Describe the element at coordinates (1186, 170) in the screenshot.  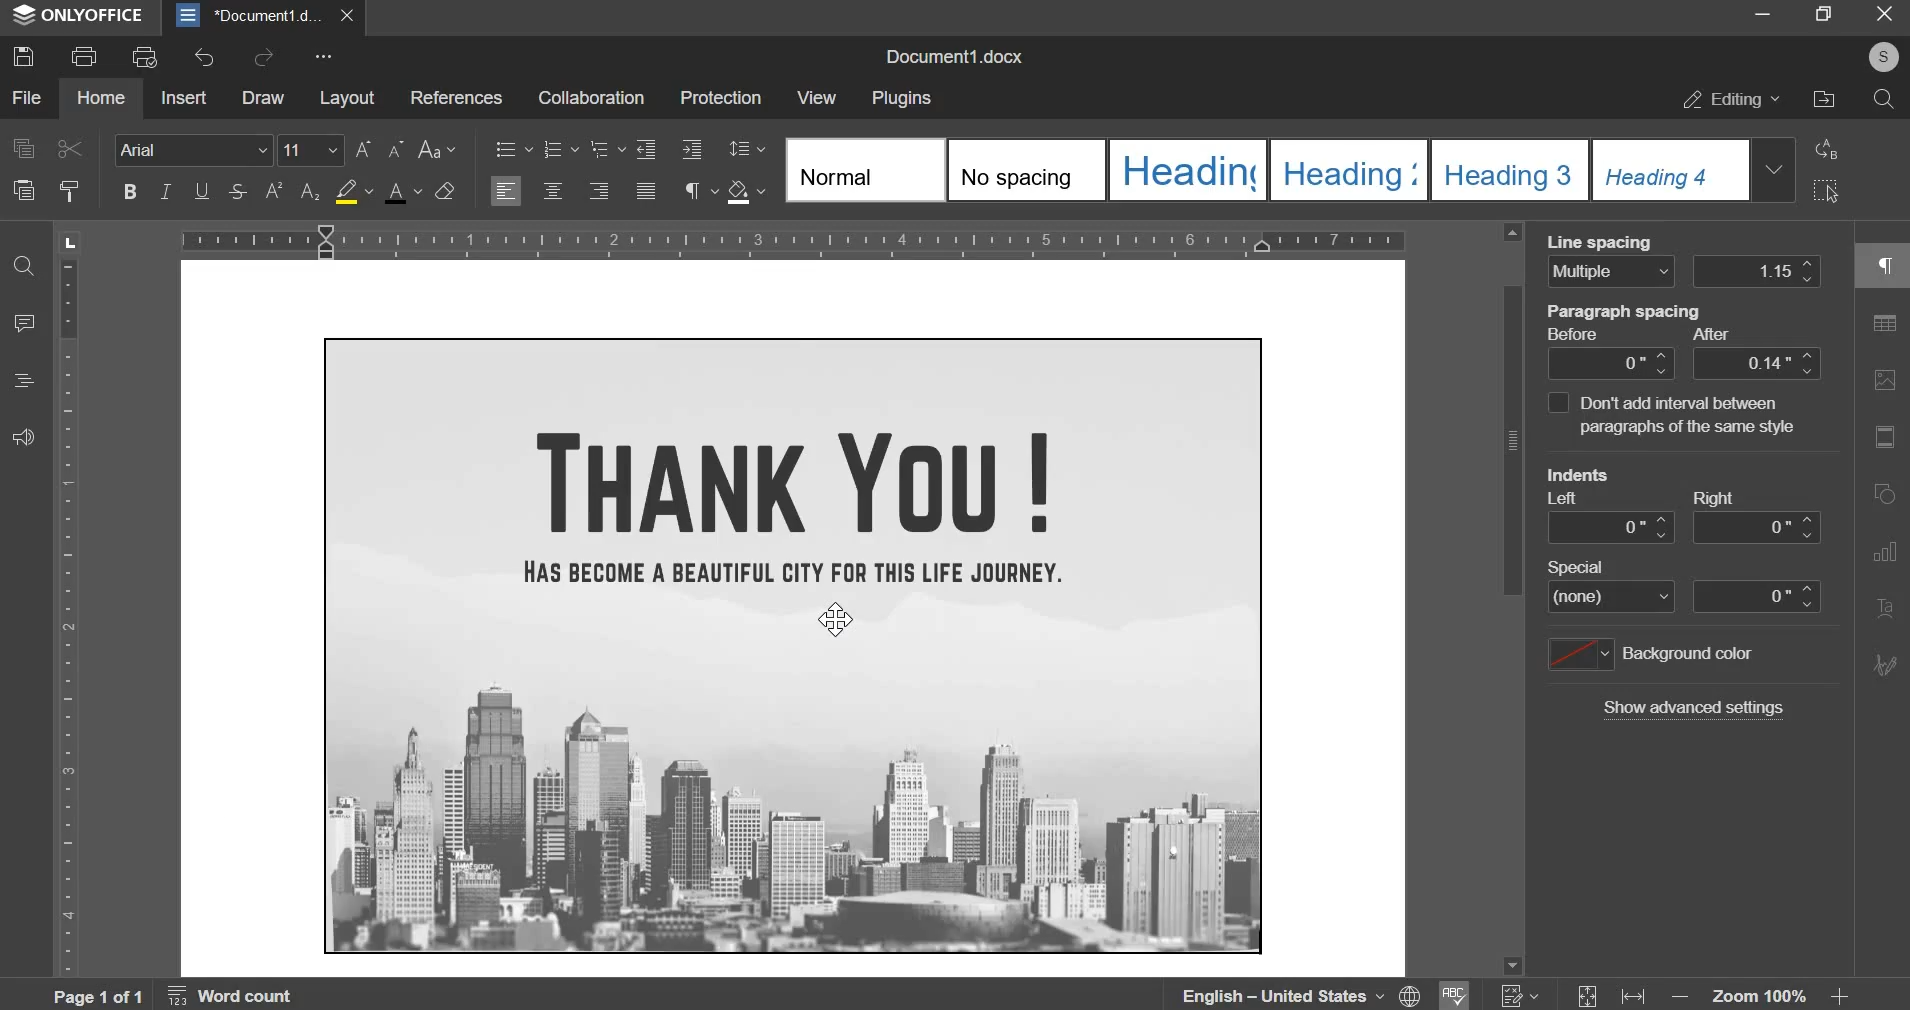
I see `Heading 1` at that location.